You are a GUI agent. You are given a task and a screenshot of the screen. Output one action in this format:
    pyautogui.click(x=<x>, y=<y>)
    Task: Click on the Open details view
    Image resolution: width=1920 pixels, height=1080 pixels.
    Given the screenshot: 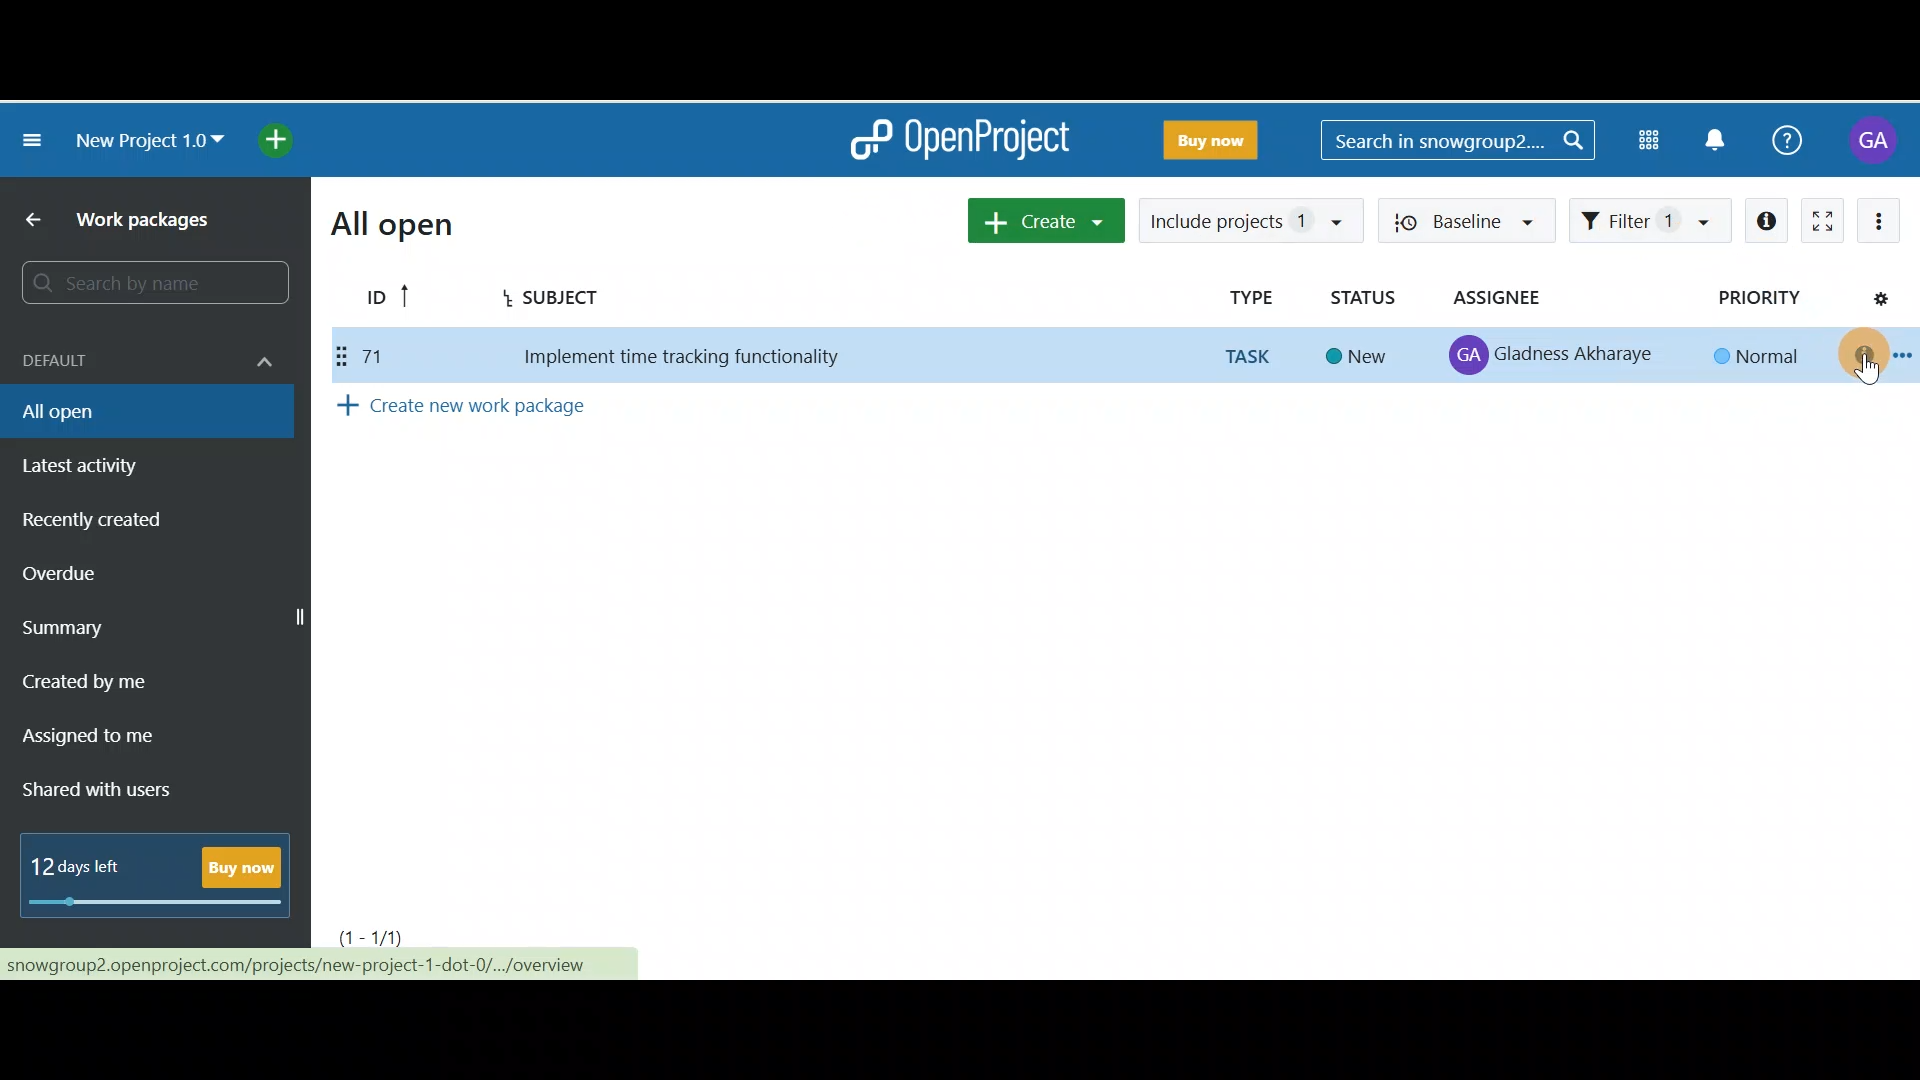 What is the action you would take?
    pyautogui.click(x=1763, y=218)
    